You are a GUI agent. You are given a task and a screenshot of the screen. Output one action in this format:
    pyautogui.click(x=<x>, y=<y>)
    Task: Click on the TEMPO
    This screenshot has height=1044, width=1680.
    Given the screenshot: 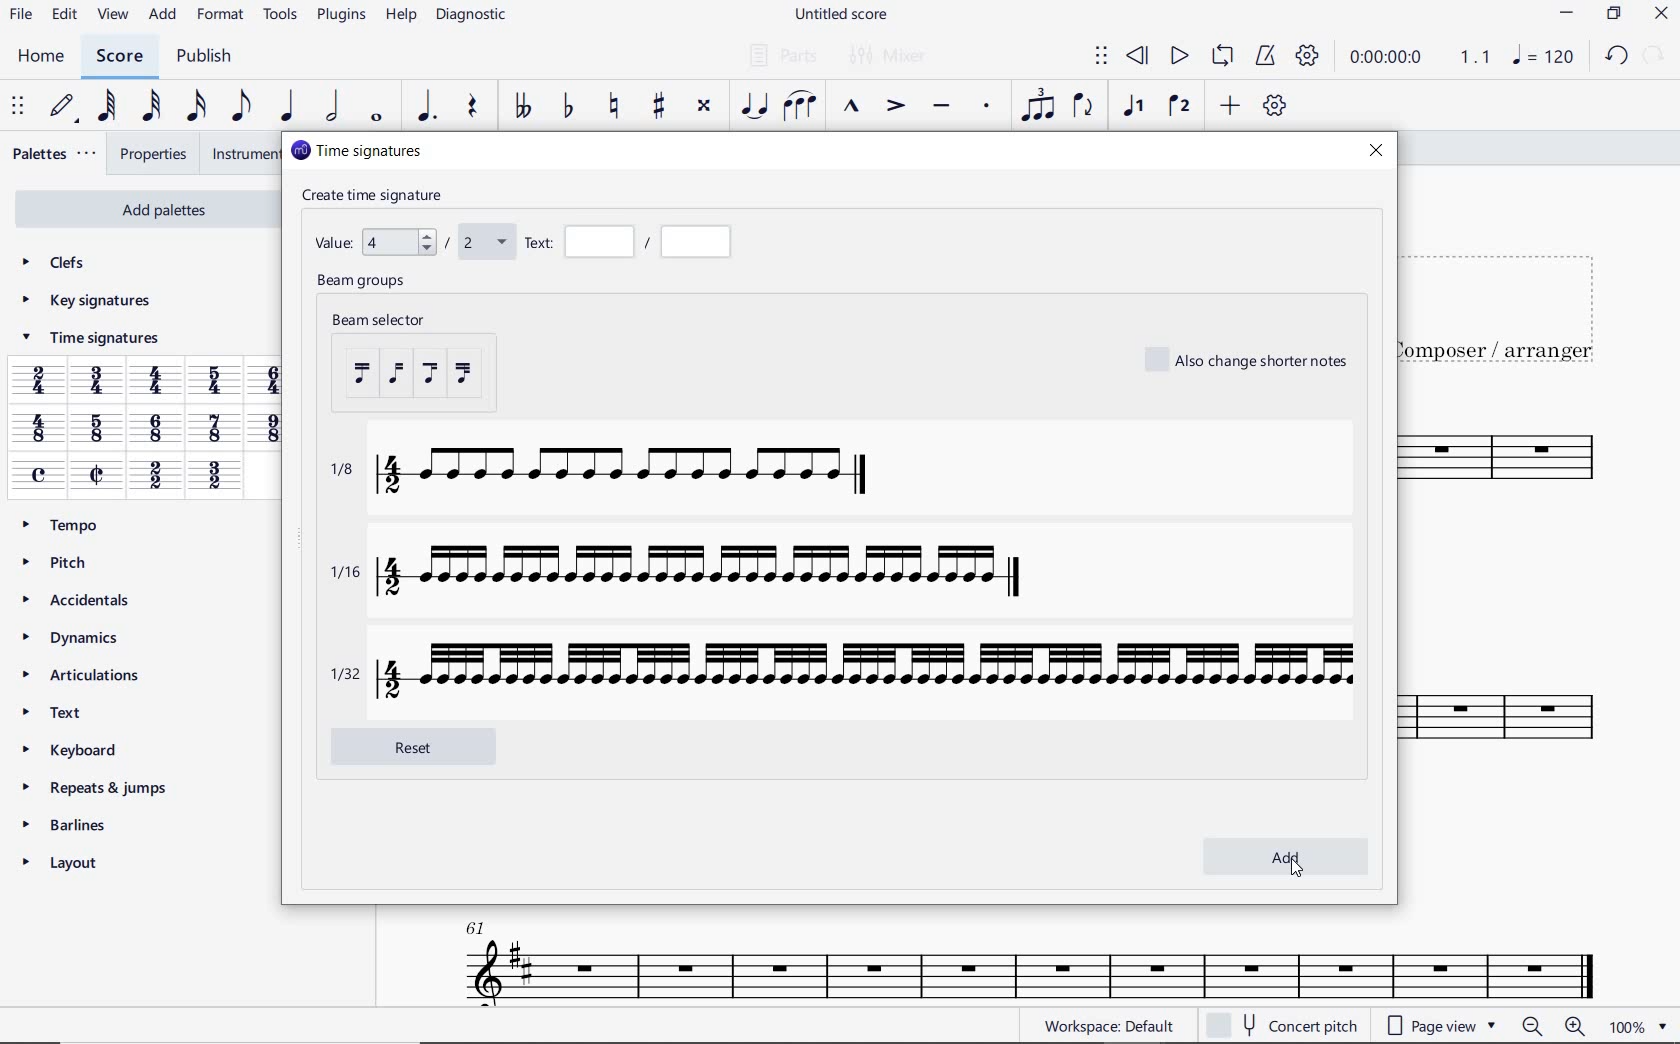 What is the action you would take?
    pyautogui.click(x=68, y=525)
    